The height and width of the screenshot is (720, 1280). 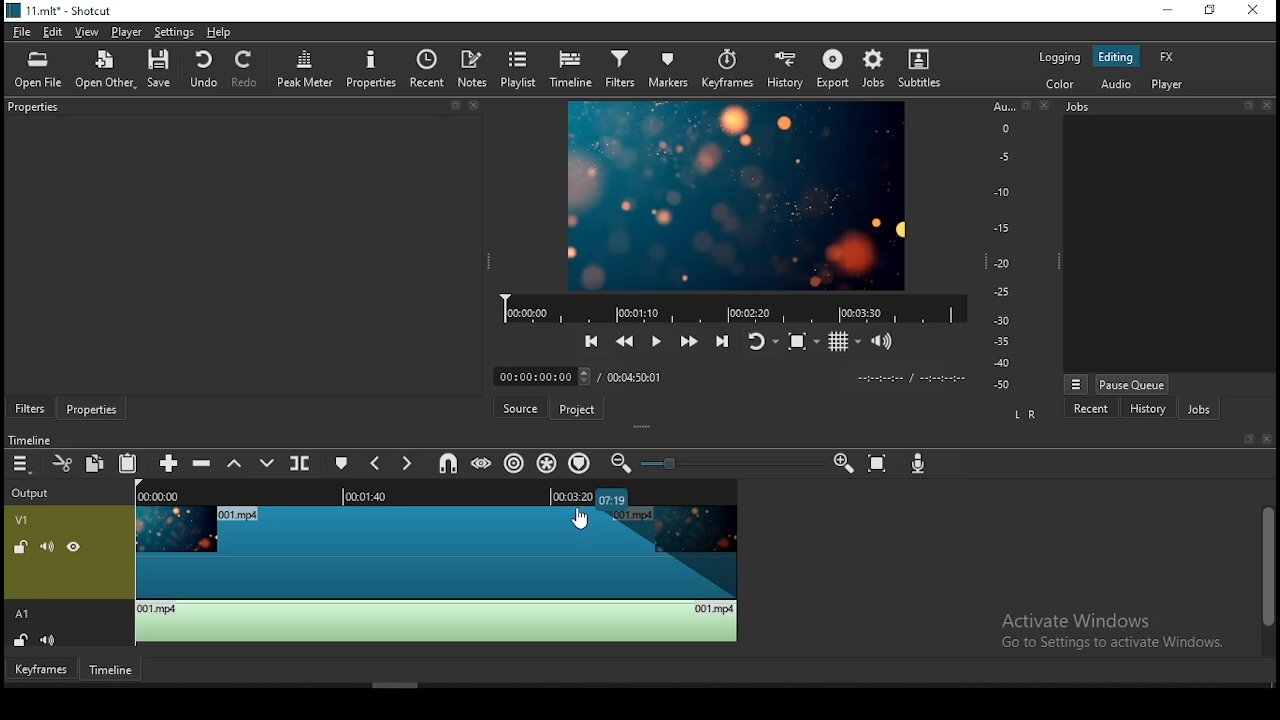 I want to click on open file, so click(x=39, y=68).